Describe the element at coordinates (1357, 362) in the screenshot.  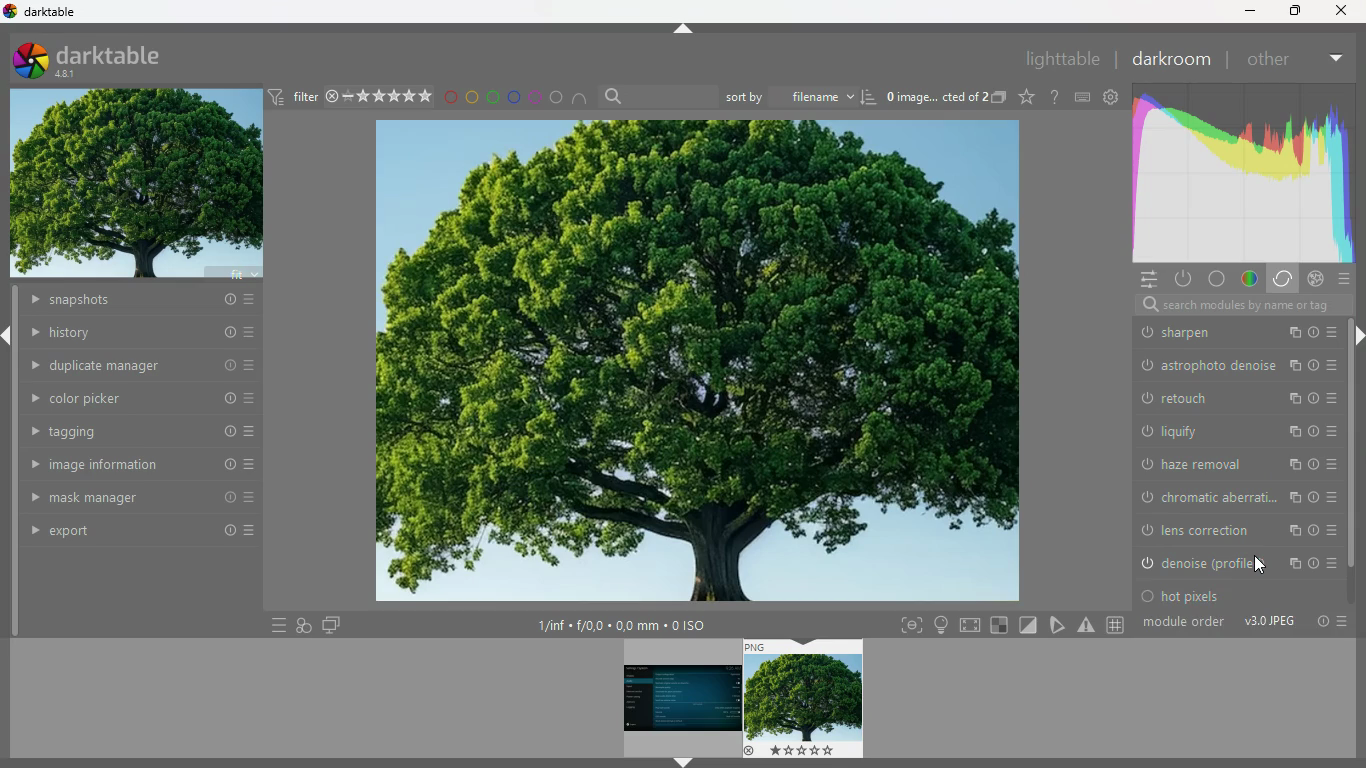
I see `scroll bar` at that location.